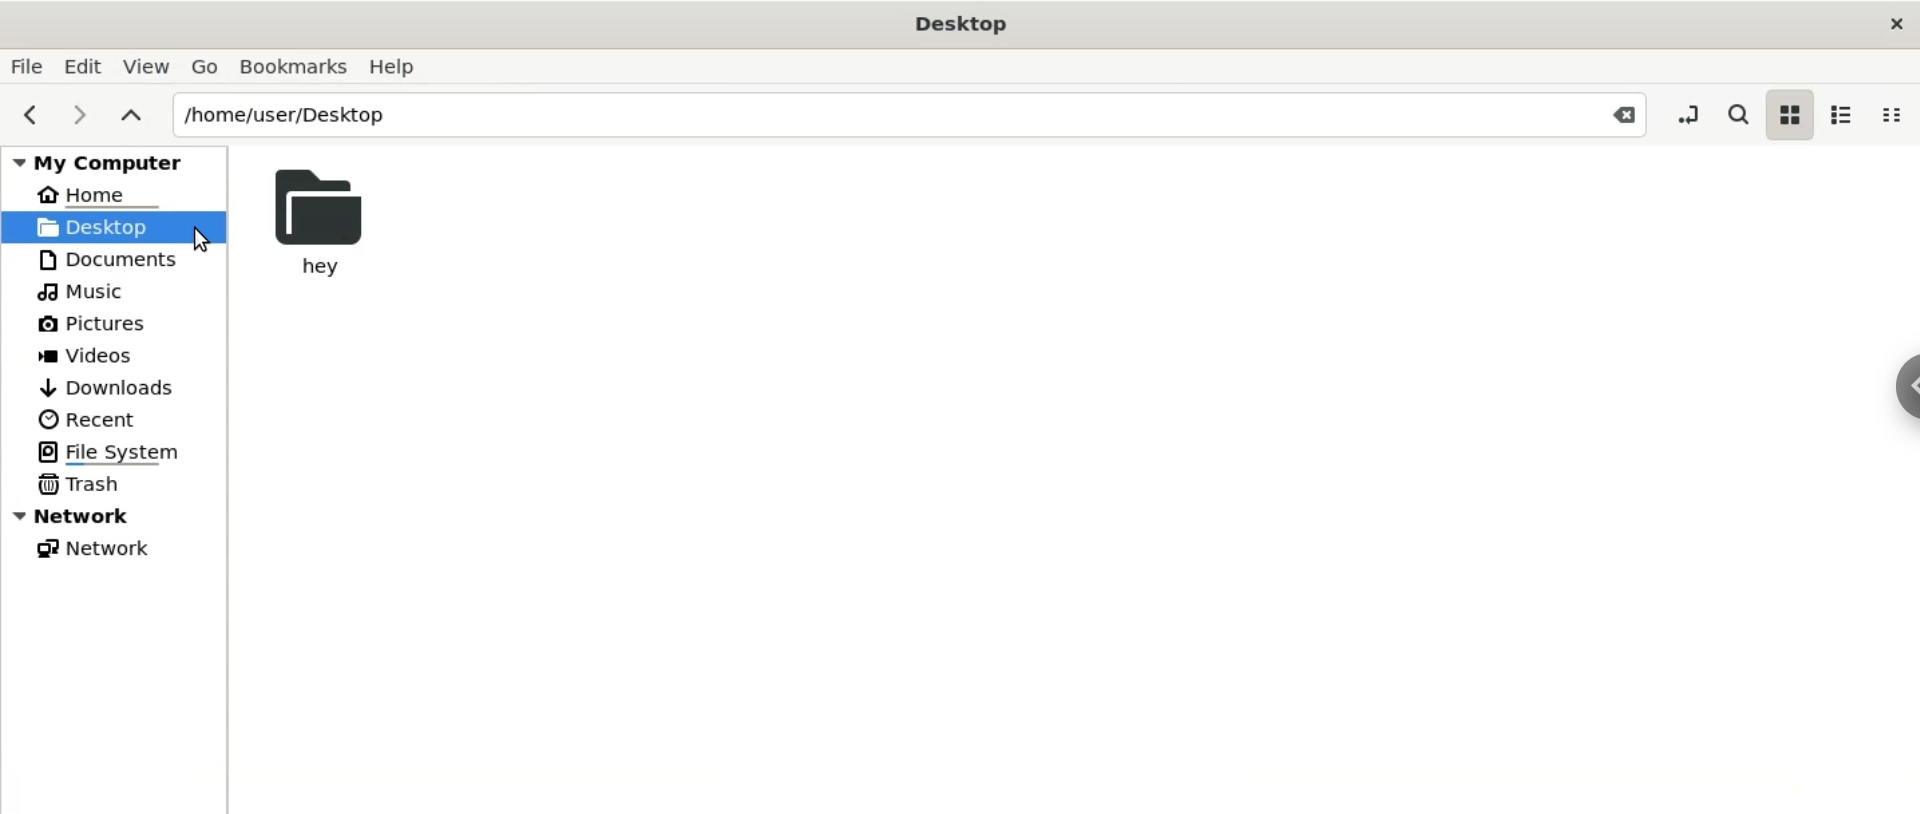  Describe the element at coordinates (144, 66) in the screenshot. I see `View` at that location.